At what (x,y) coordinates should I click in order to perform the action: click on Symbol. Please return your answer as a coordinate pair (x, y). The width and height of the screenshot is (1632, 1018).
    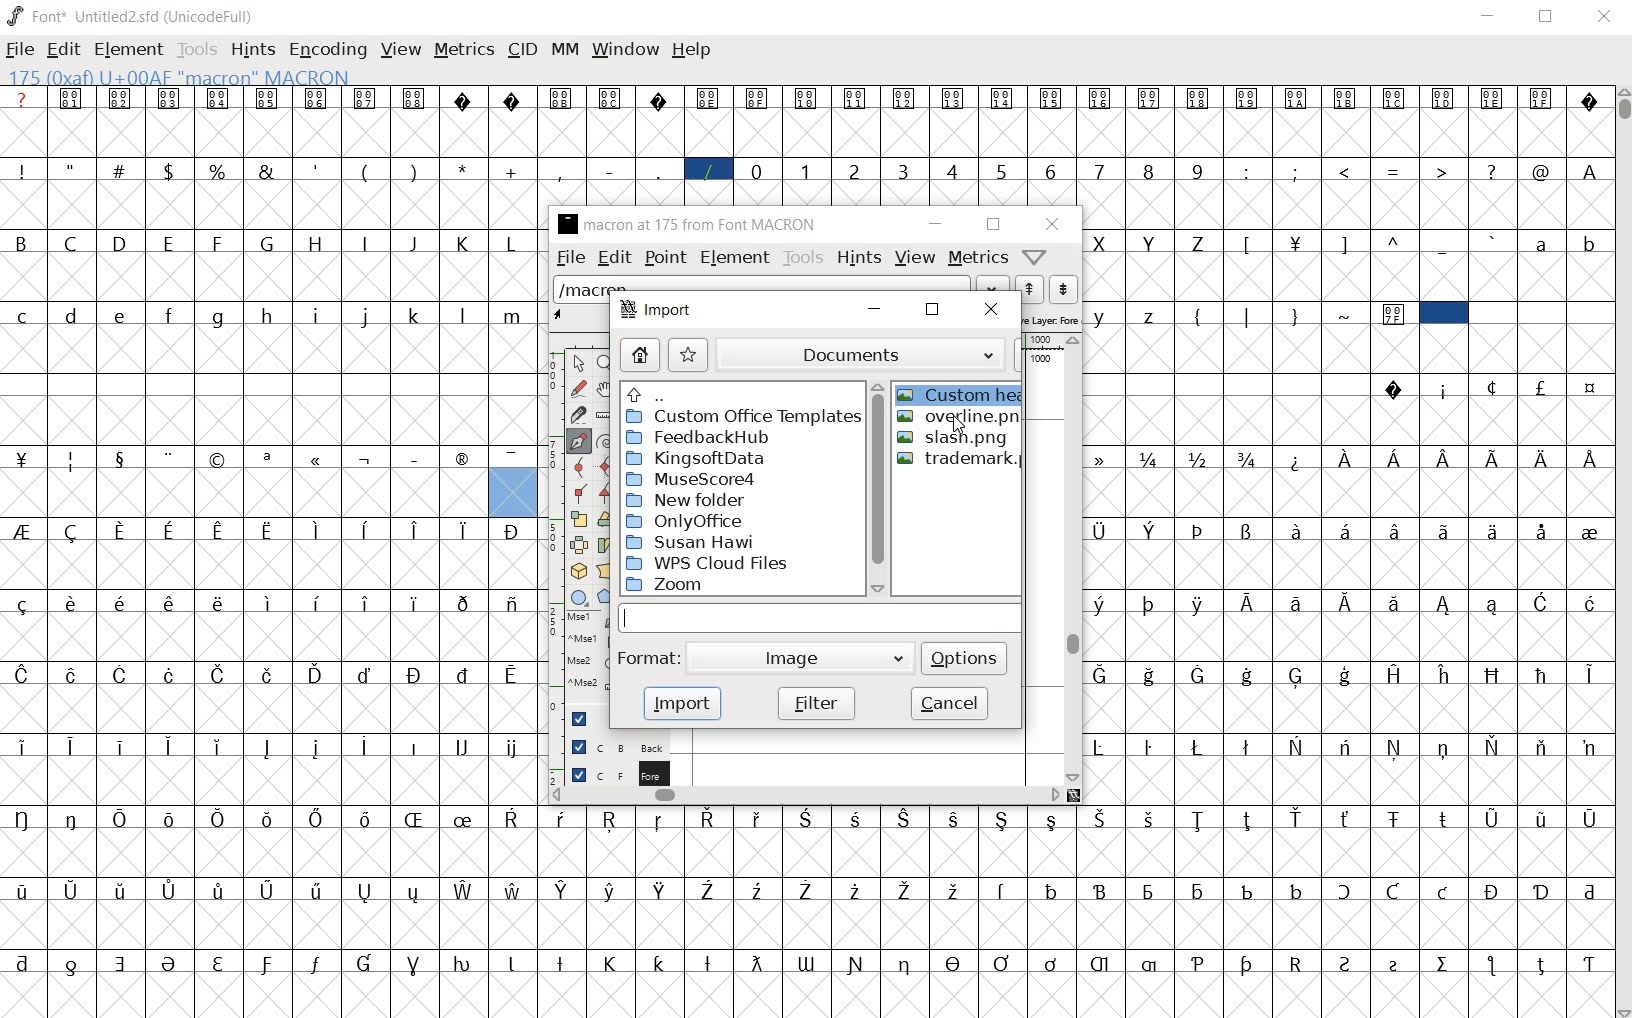
    Looking at the image, I should click on (710, 819).